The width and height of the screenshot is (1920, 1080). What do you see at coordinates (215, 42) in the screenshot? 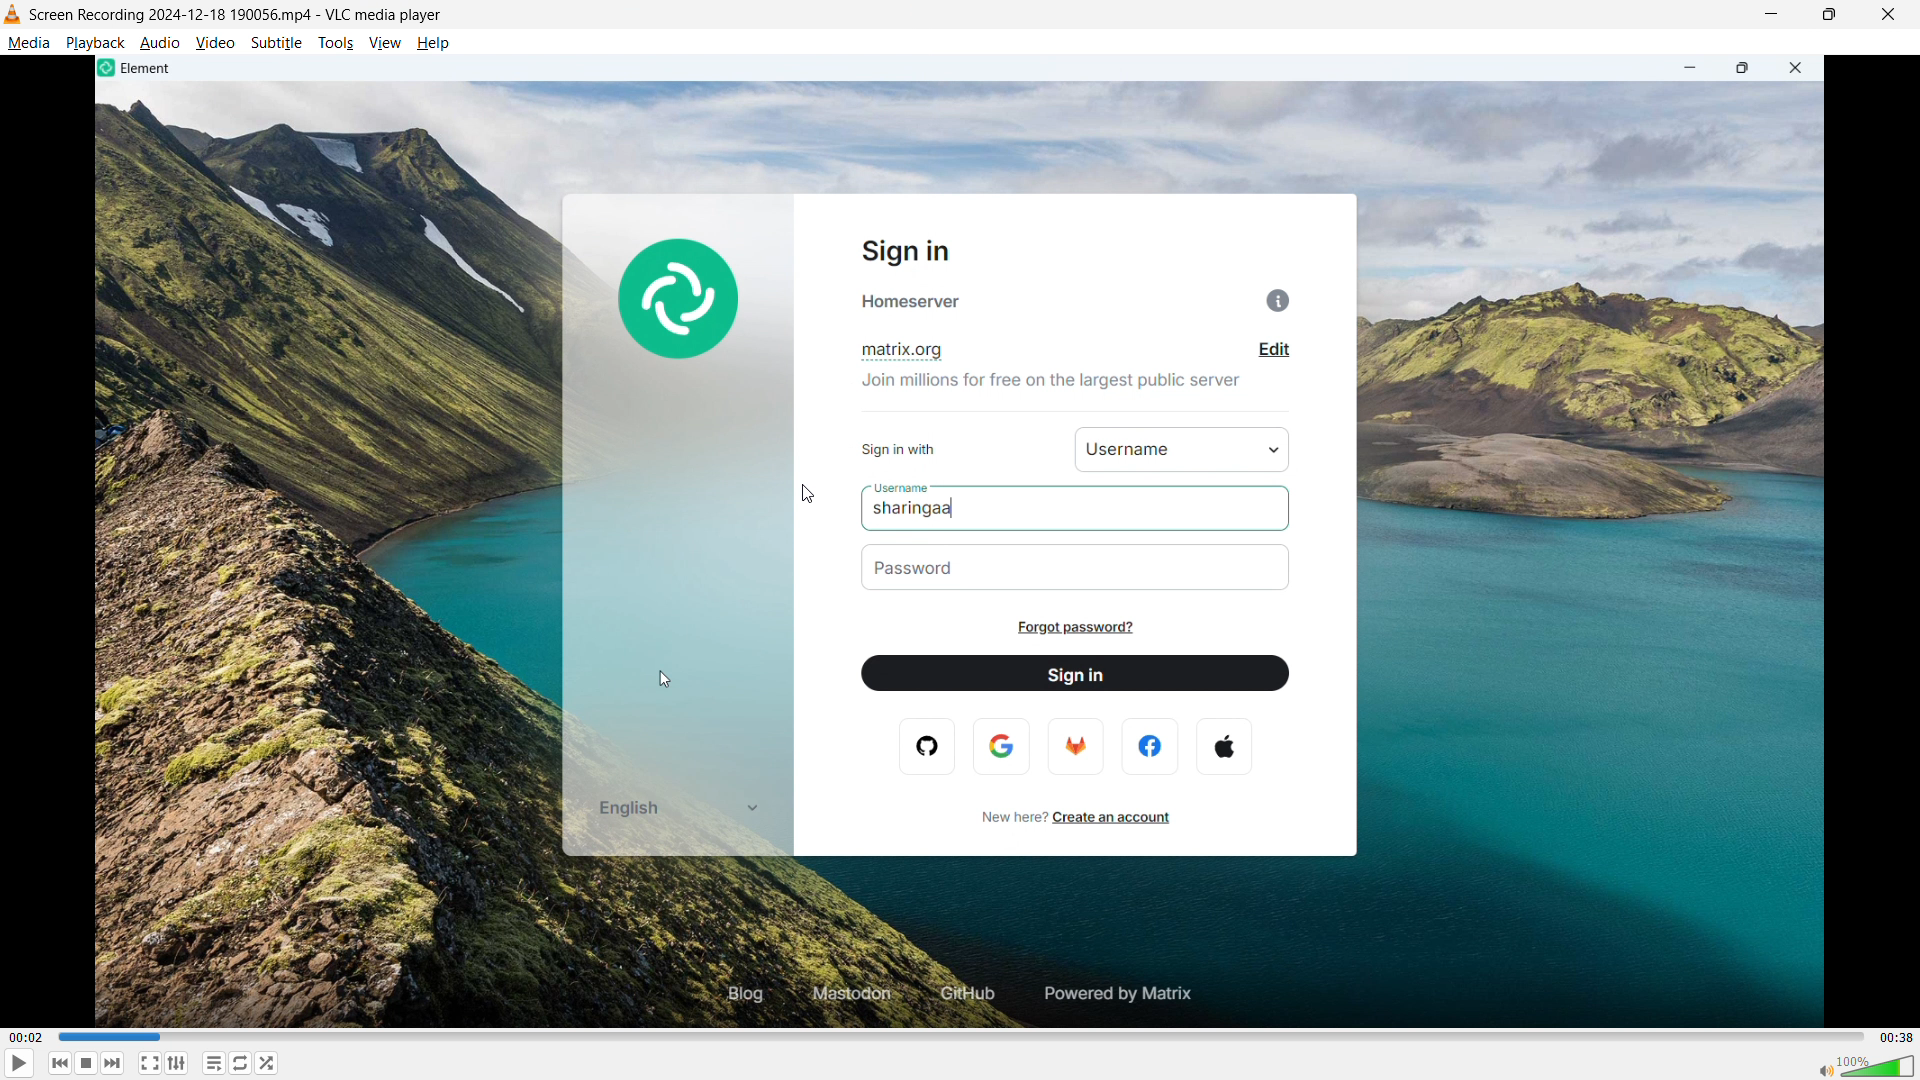
I see `Video ` at bounding box center [215, 42].